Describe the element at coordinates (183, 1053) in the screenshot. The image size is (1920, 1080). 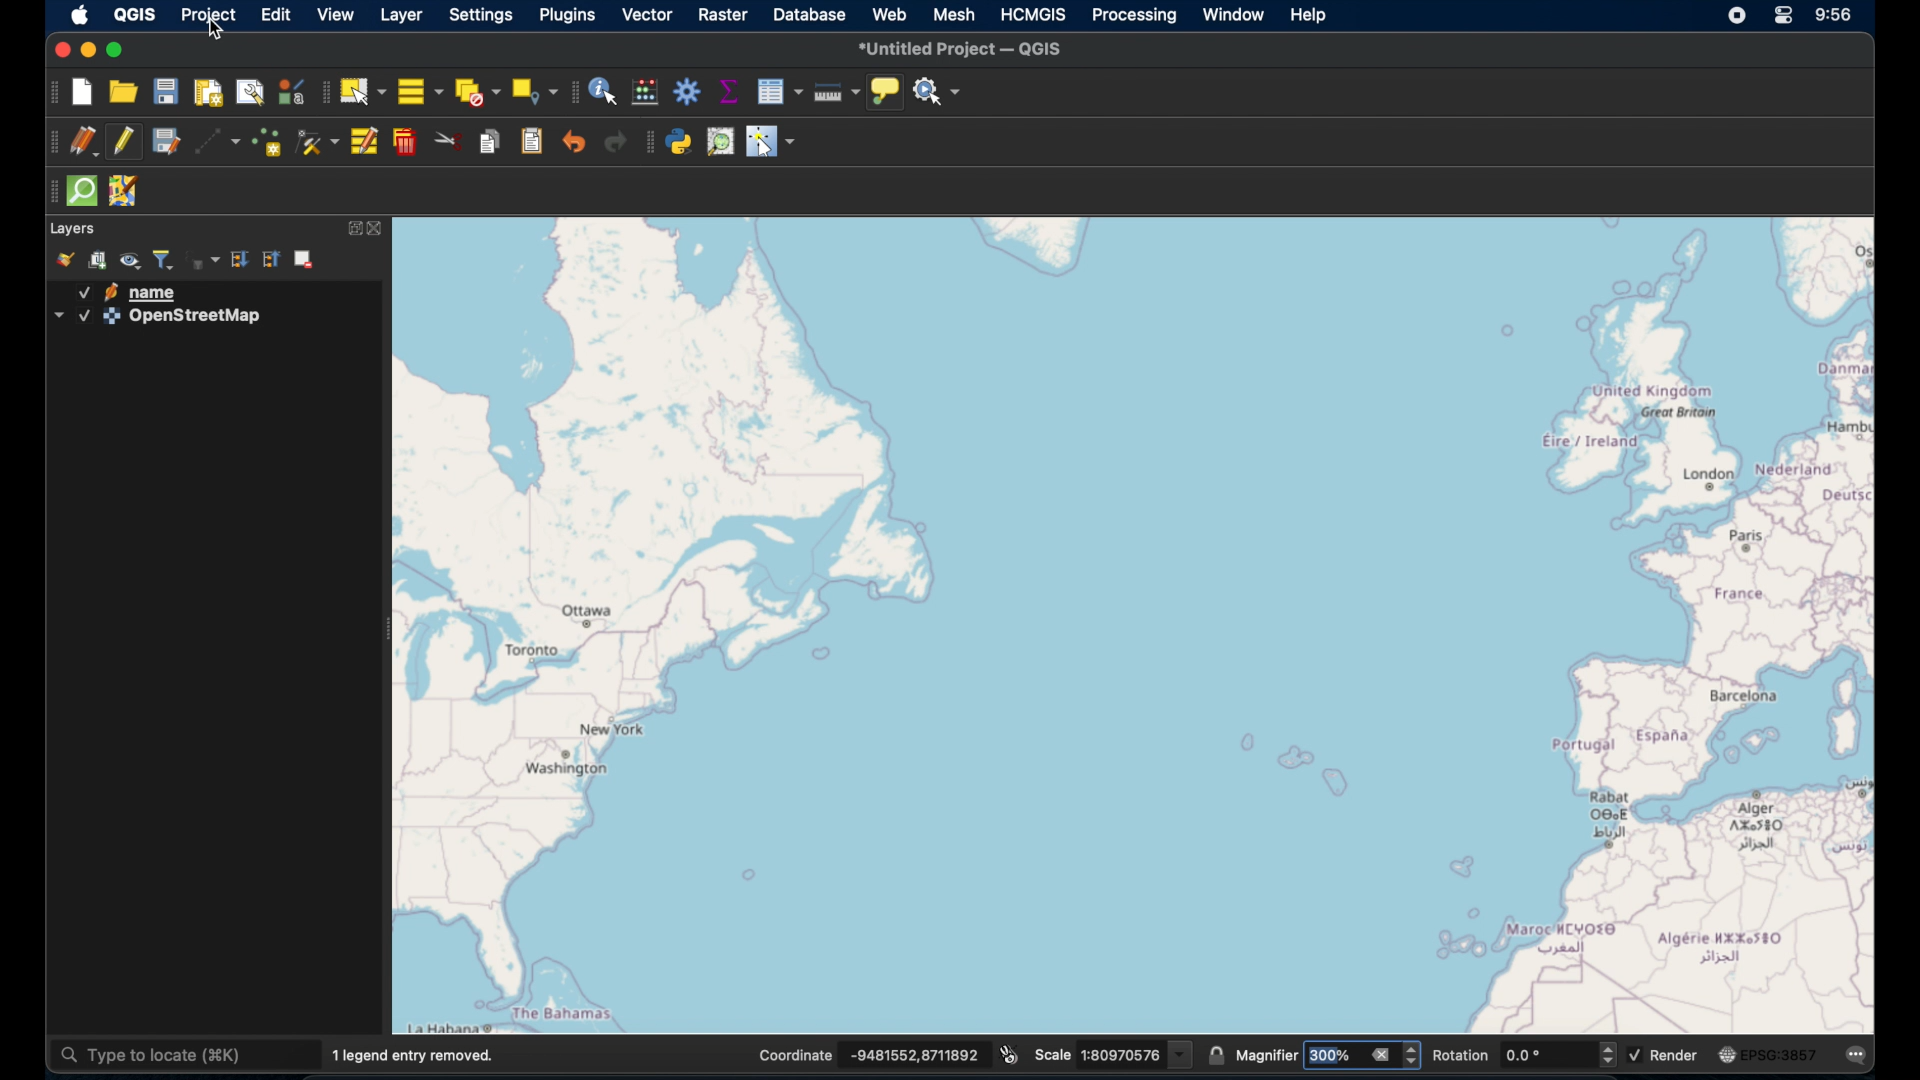
I see `type to locate` at that location.